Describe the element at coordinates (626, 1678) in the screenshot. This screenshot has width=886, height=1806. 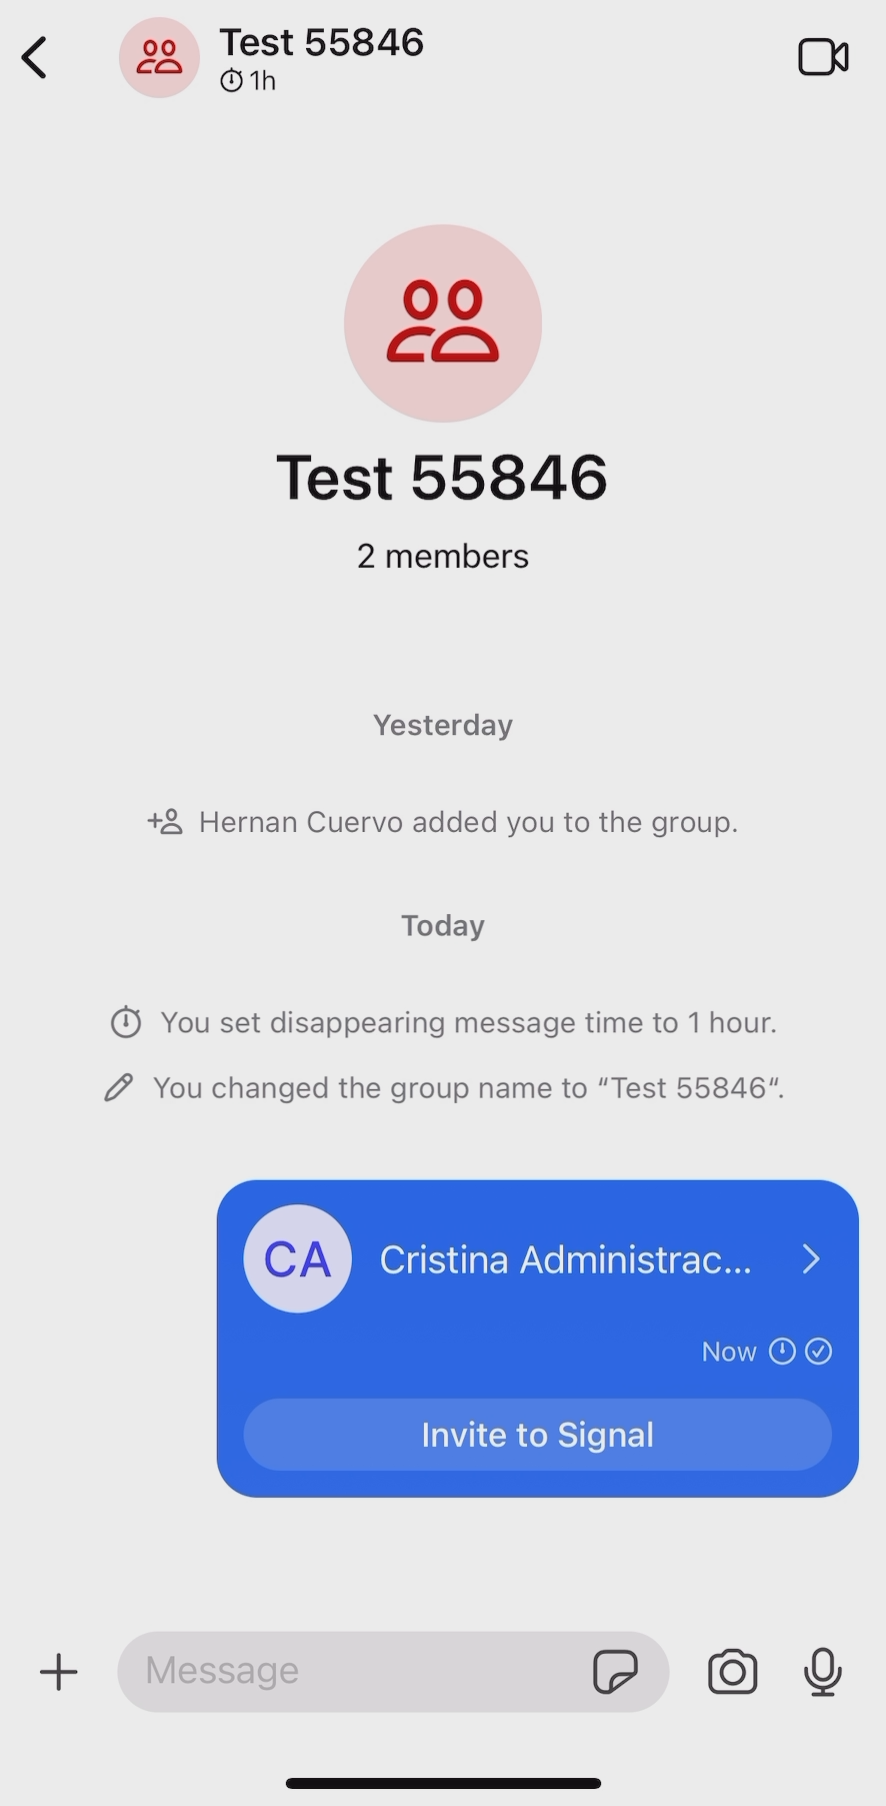
I see `gif` at that location.